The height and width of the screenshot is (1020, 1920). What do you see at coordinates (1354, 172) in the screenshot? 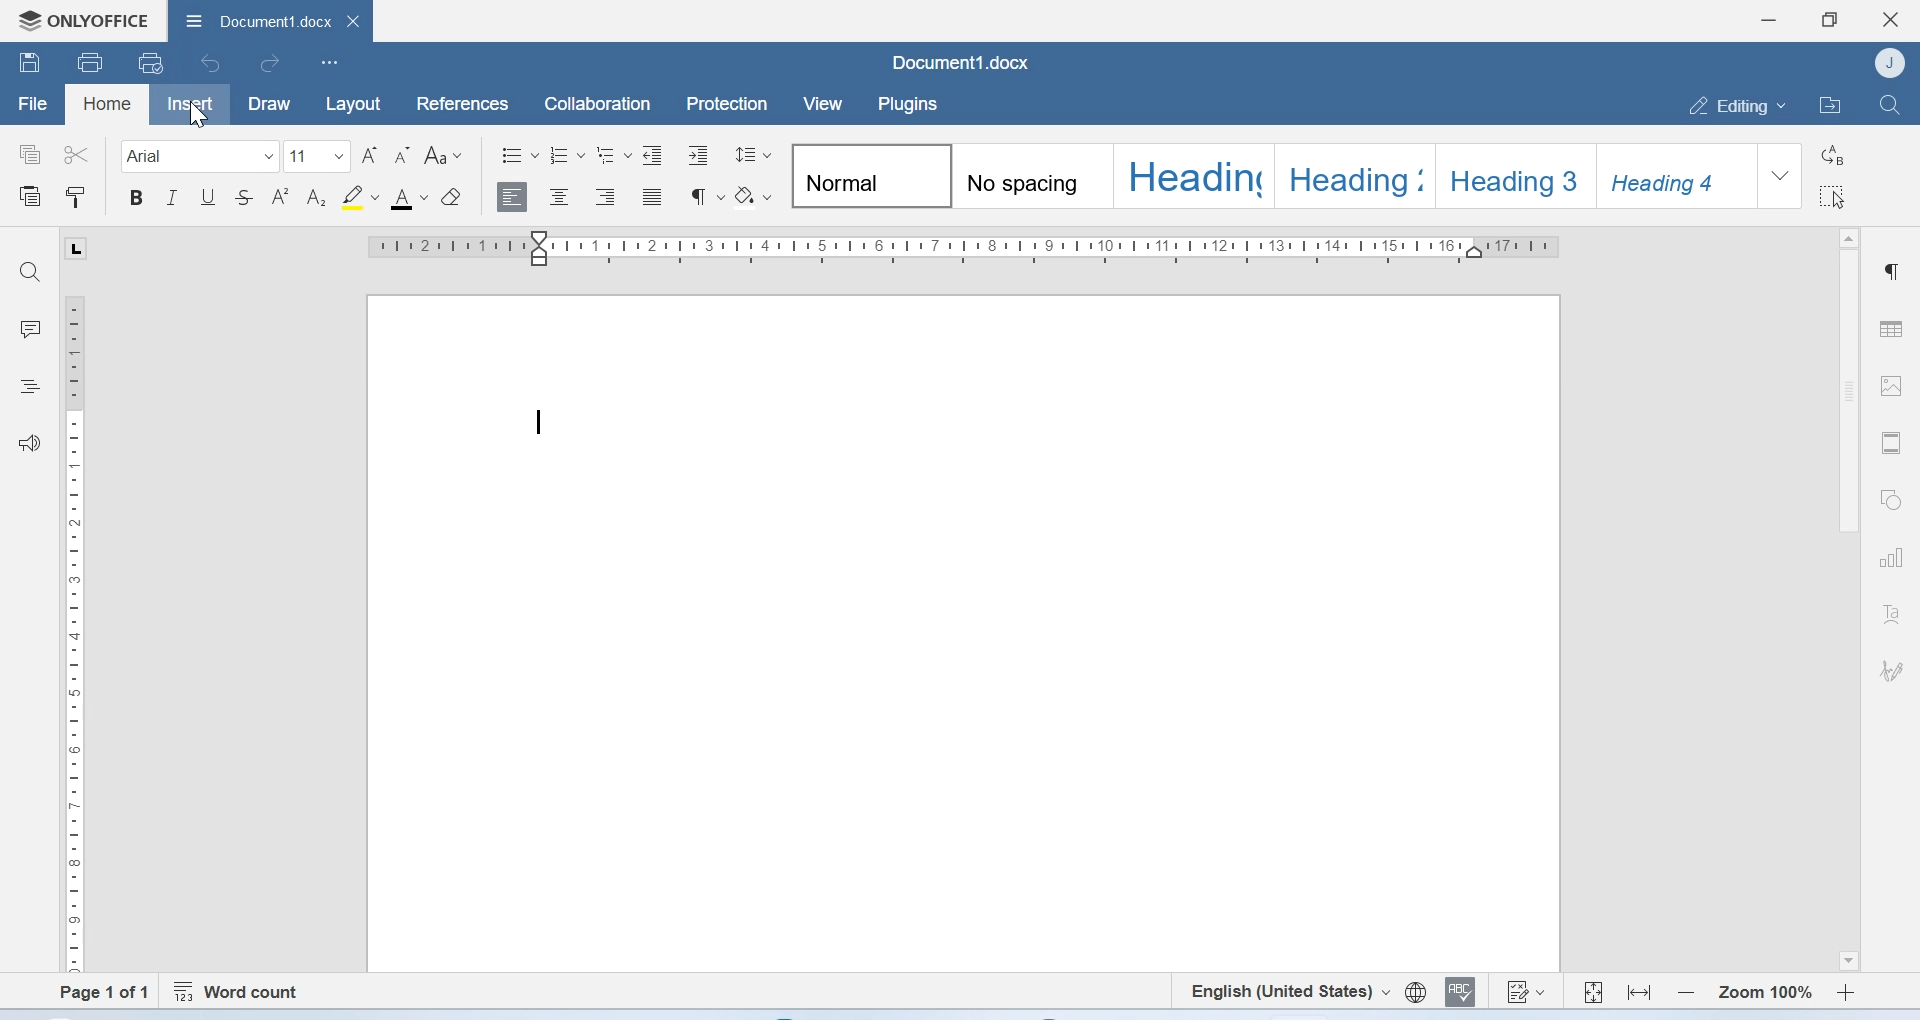
I see `Heading 2` at bounding box center [1354, 172].